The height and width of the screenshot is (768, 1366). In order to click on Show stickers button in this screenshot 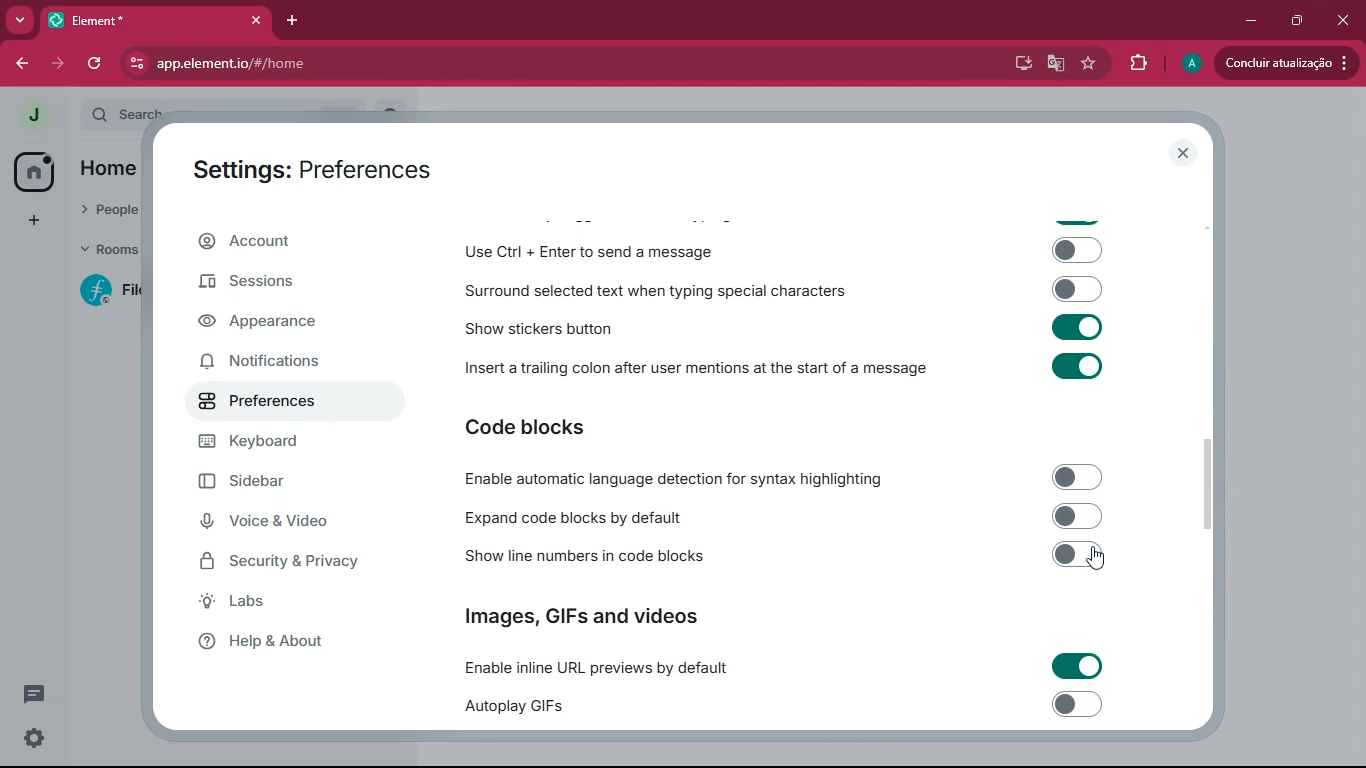, I will do `click(781, 327)`.